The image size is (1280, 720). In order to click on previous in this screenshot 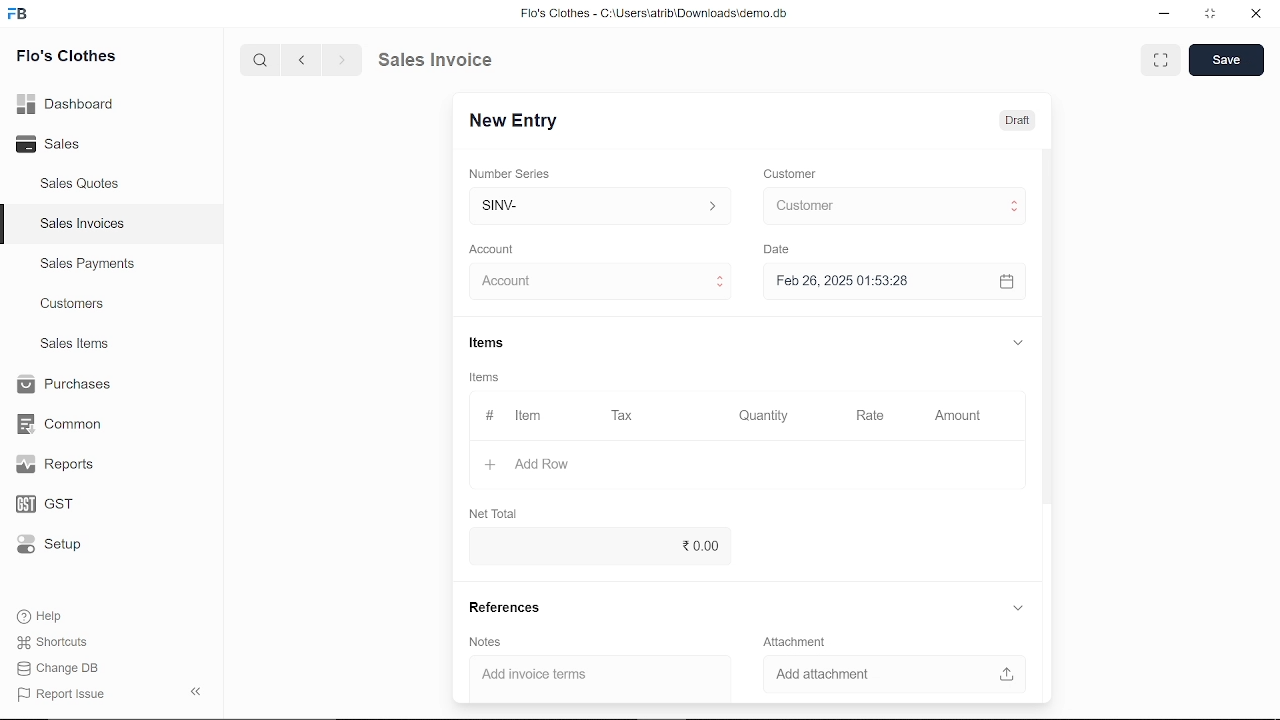, I will do `click(302, 59)`.